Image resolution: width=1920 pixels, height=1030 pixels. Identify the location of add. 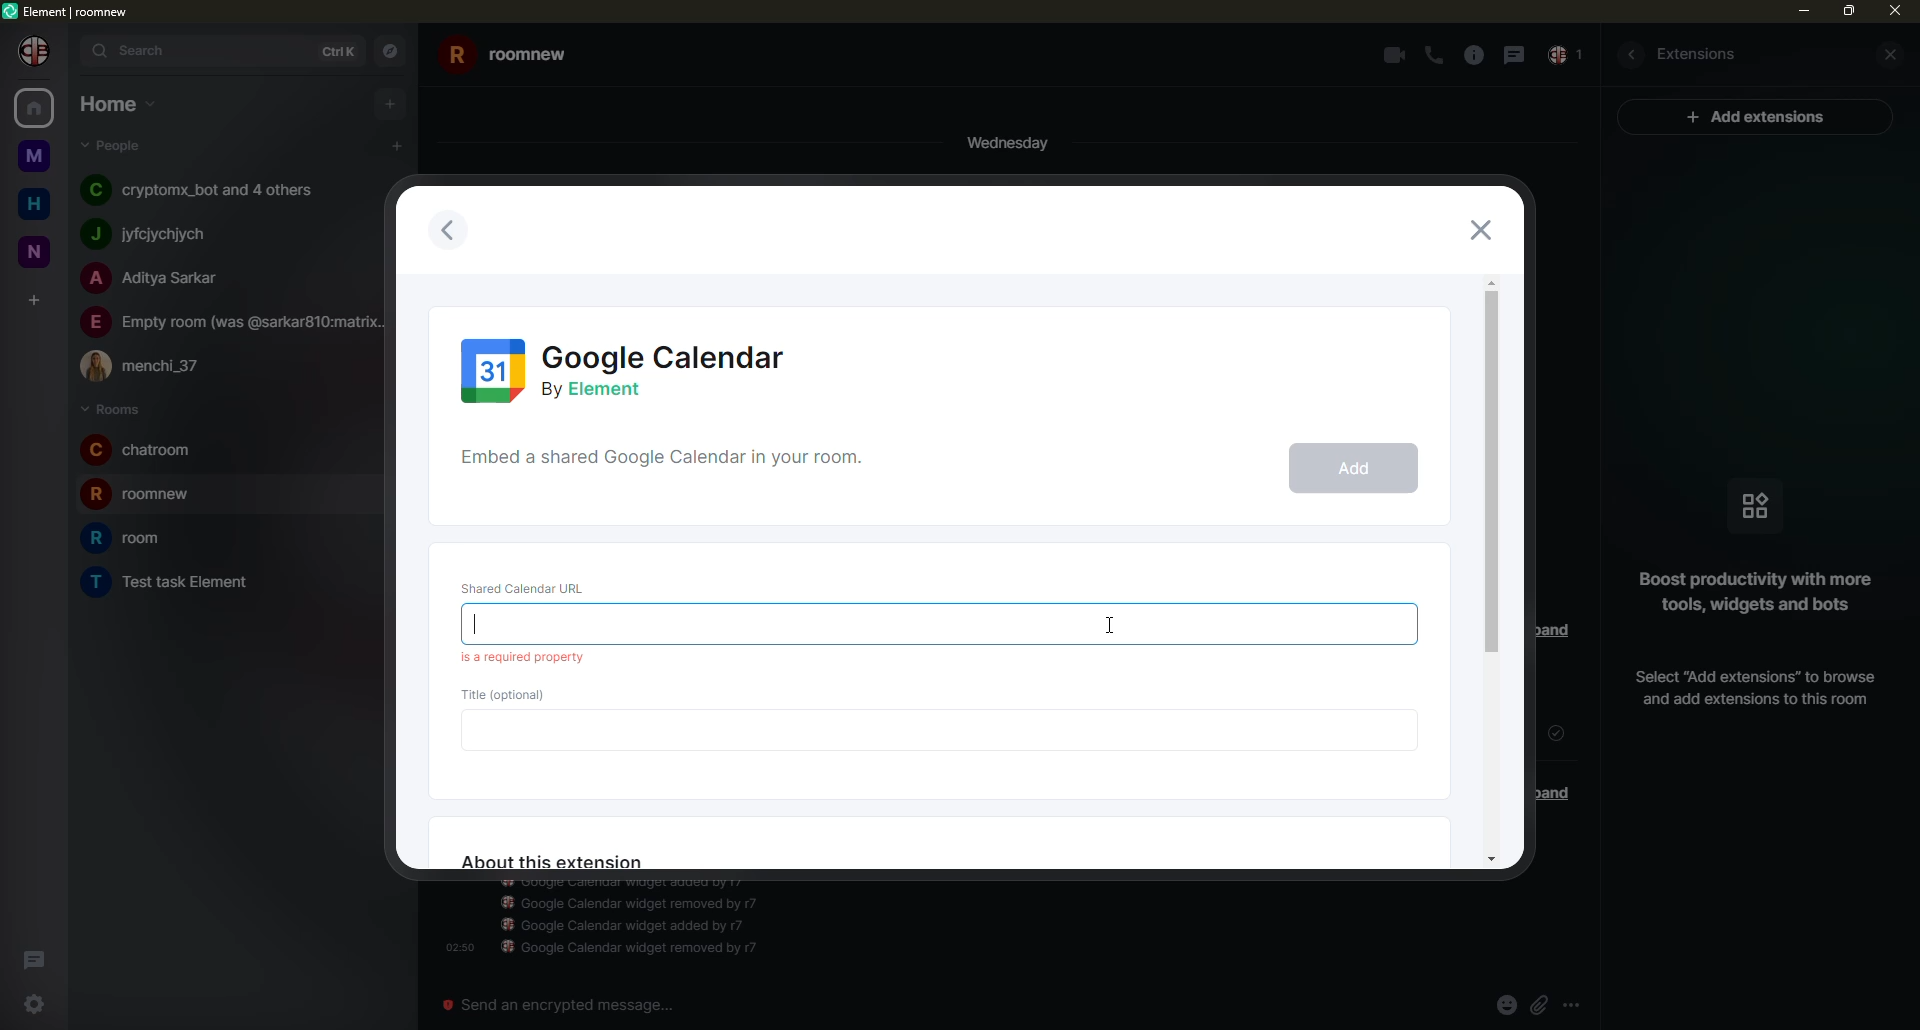
(391, 103).